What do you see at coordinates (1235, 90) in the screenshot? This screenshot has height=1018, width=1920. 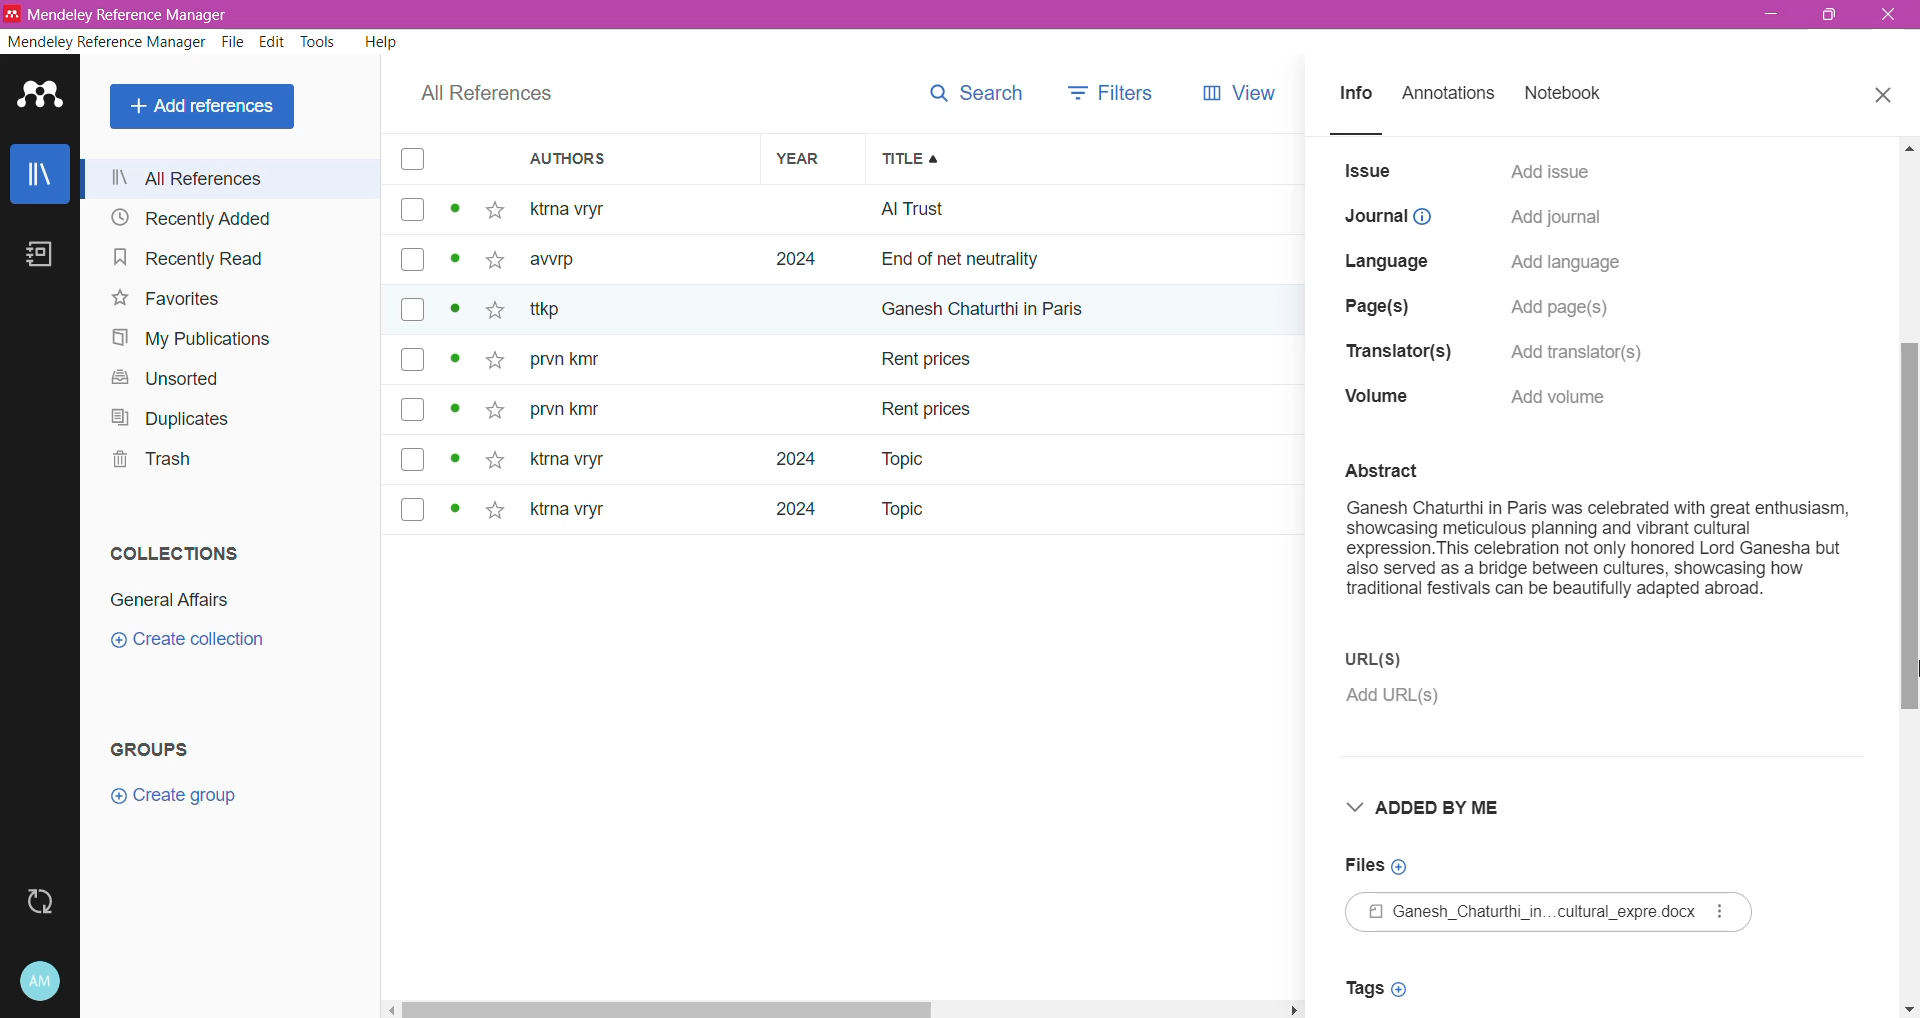 I see `View` at bounding box center [1235, 90].